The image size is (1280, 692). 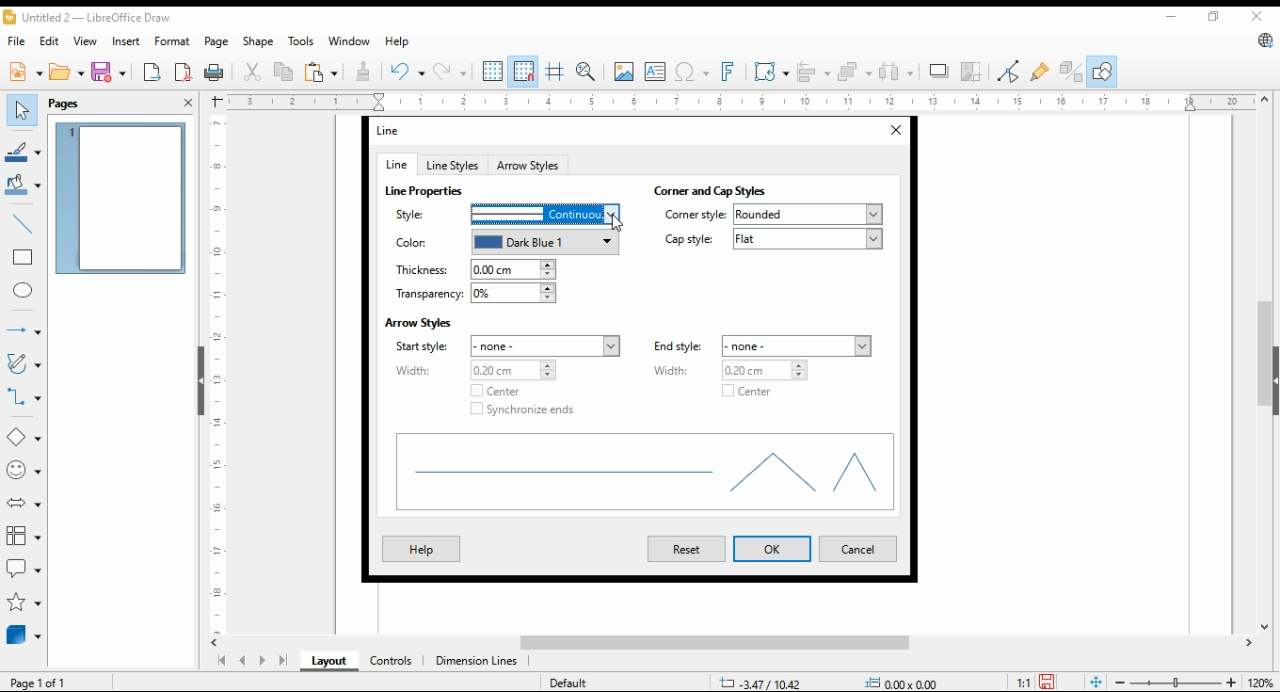 What do you see at coordinates (86, 41) in the screenshot?
I see `view` at bounding box center [86, 41].